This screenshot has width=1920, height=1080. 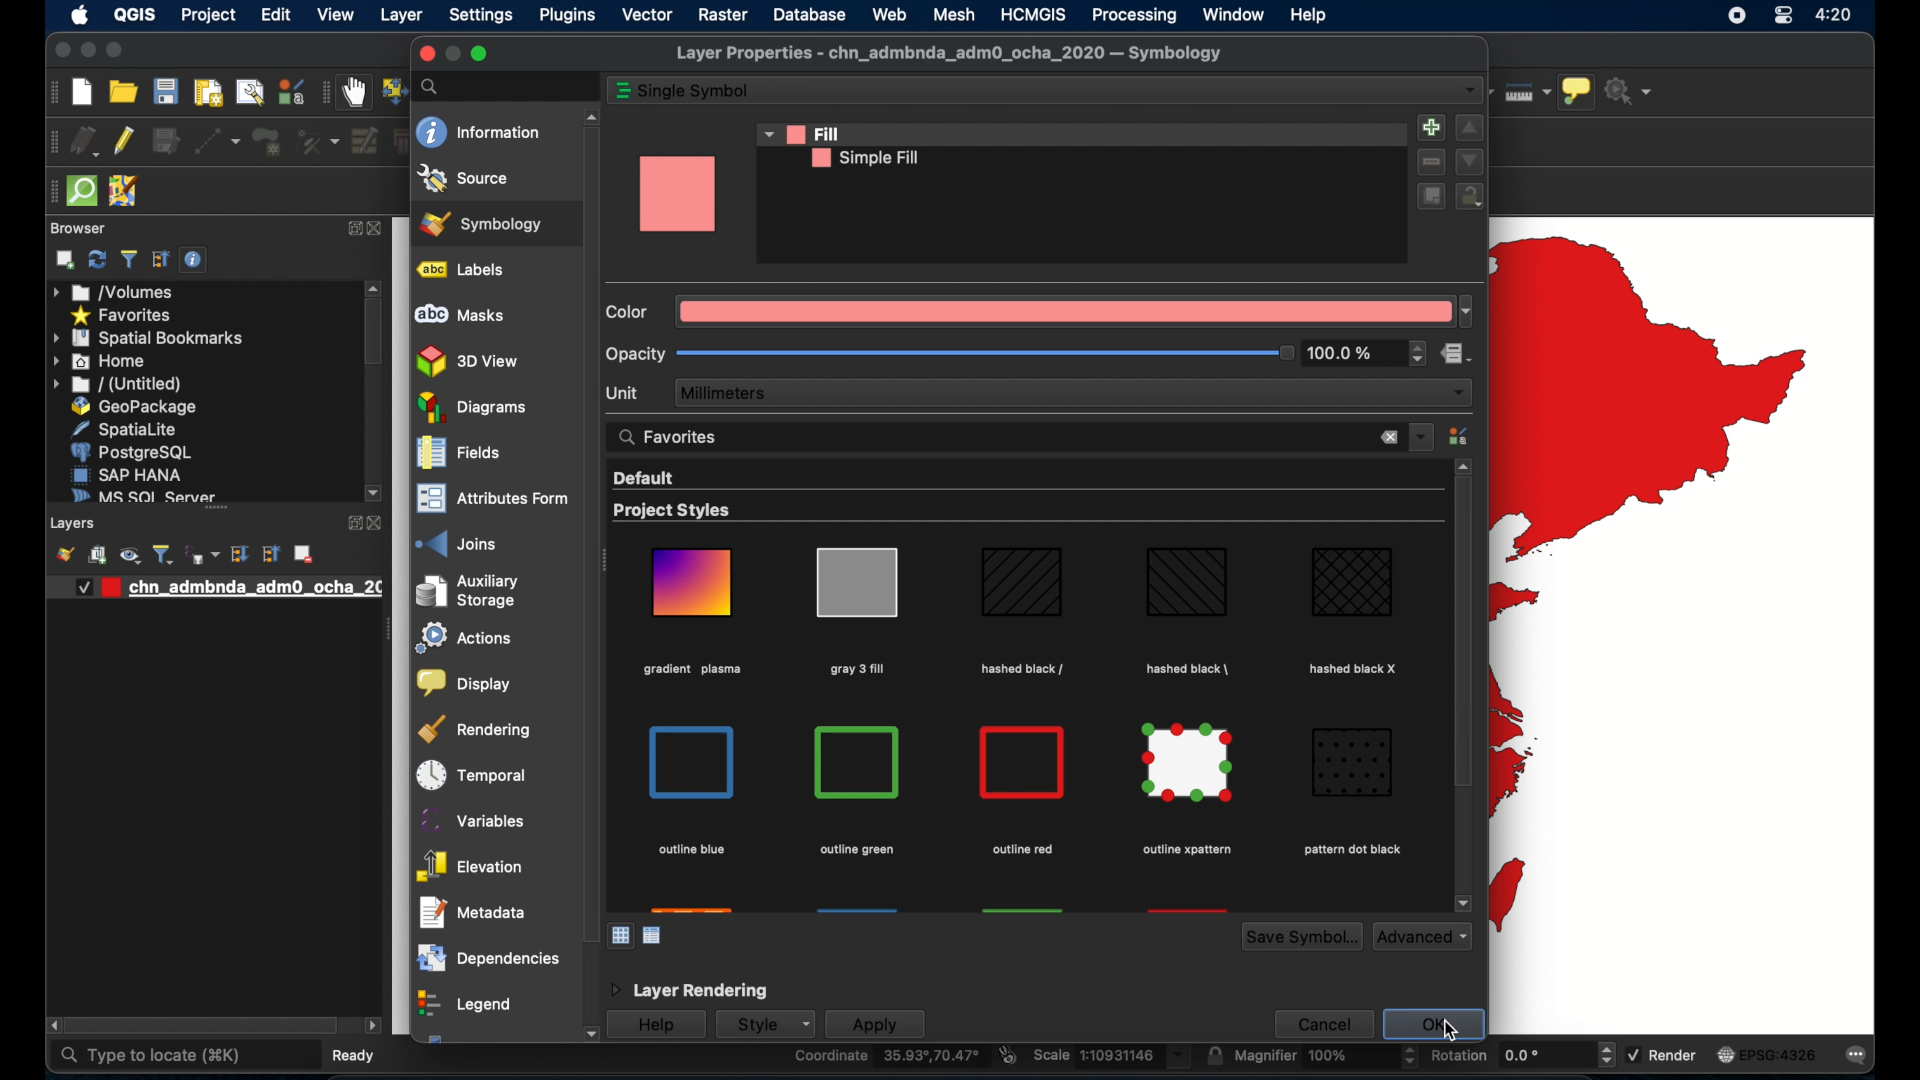 What do you see at coordinates (474, 408) in the screenshot?
I see `diagrams` at bounding box center [474, 408].